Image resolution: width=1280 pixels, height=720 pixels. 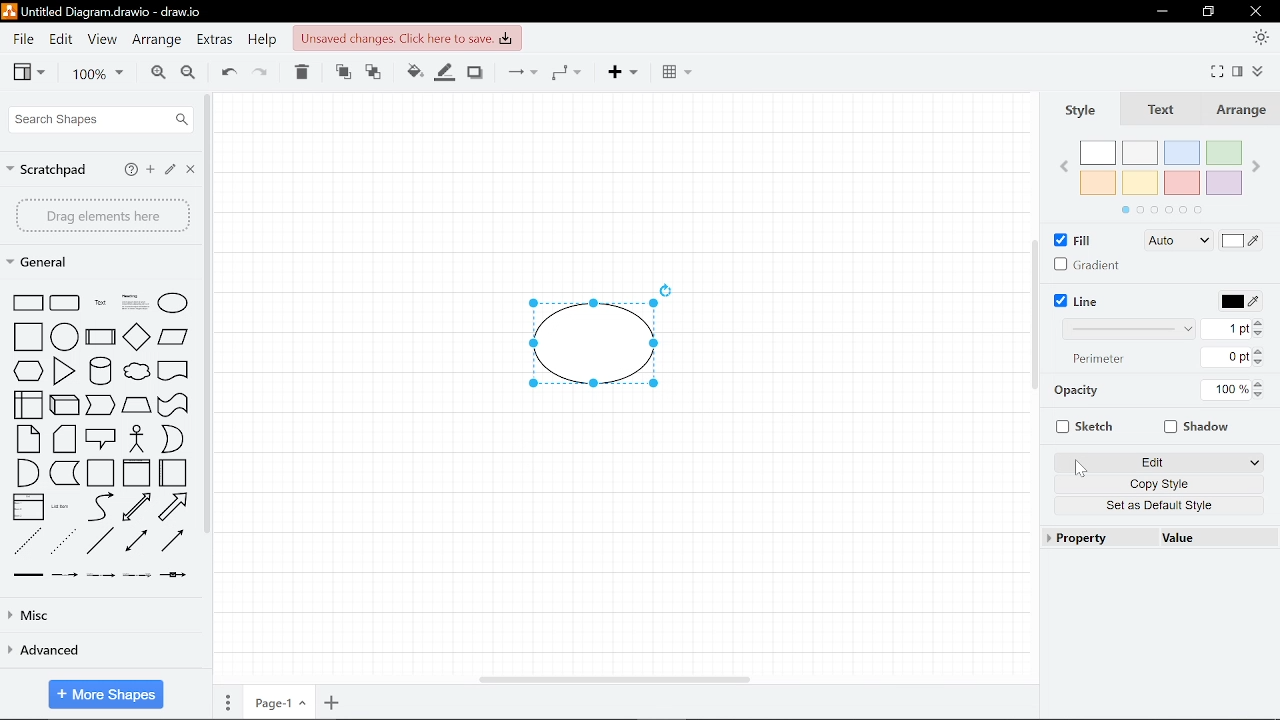 What do you see at coordinates (1216, 537) in the screenshot?
I see ` Value` at bounding box center [1216, 537].